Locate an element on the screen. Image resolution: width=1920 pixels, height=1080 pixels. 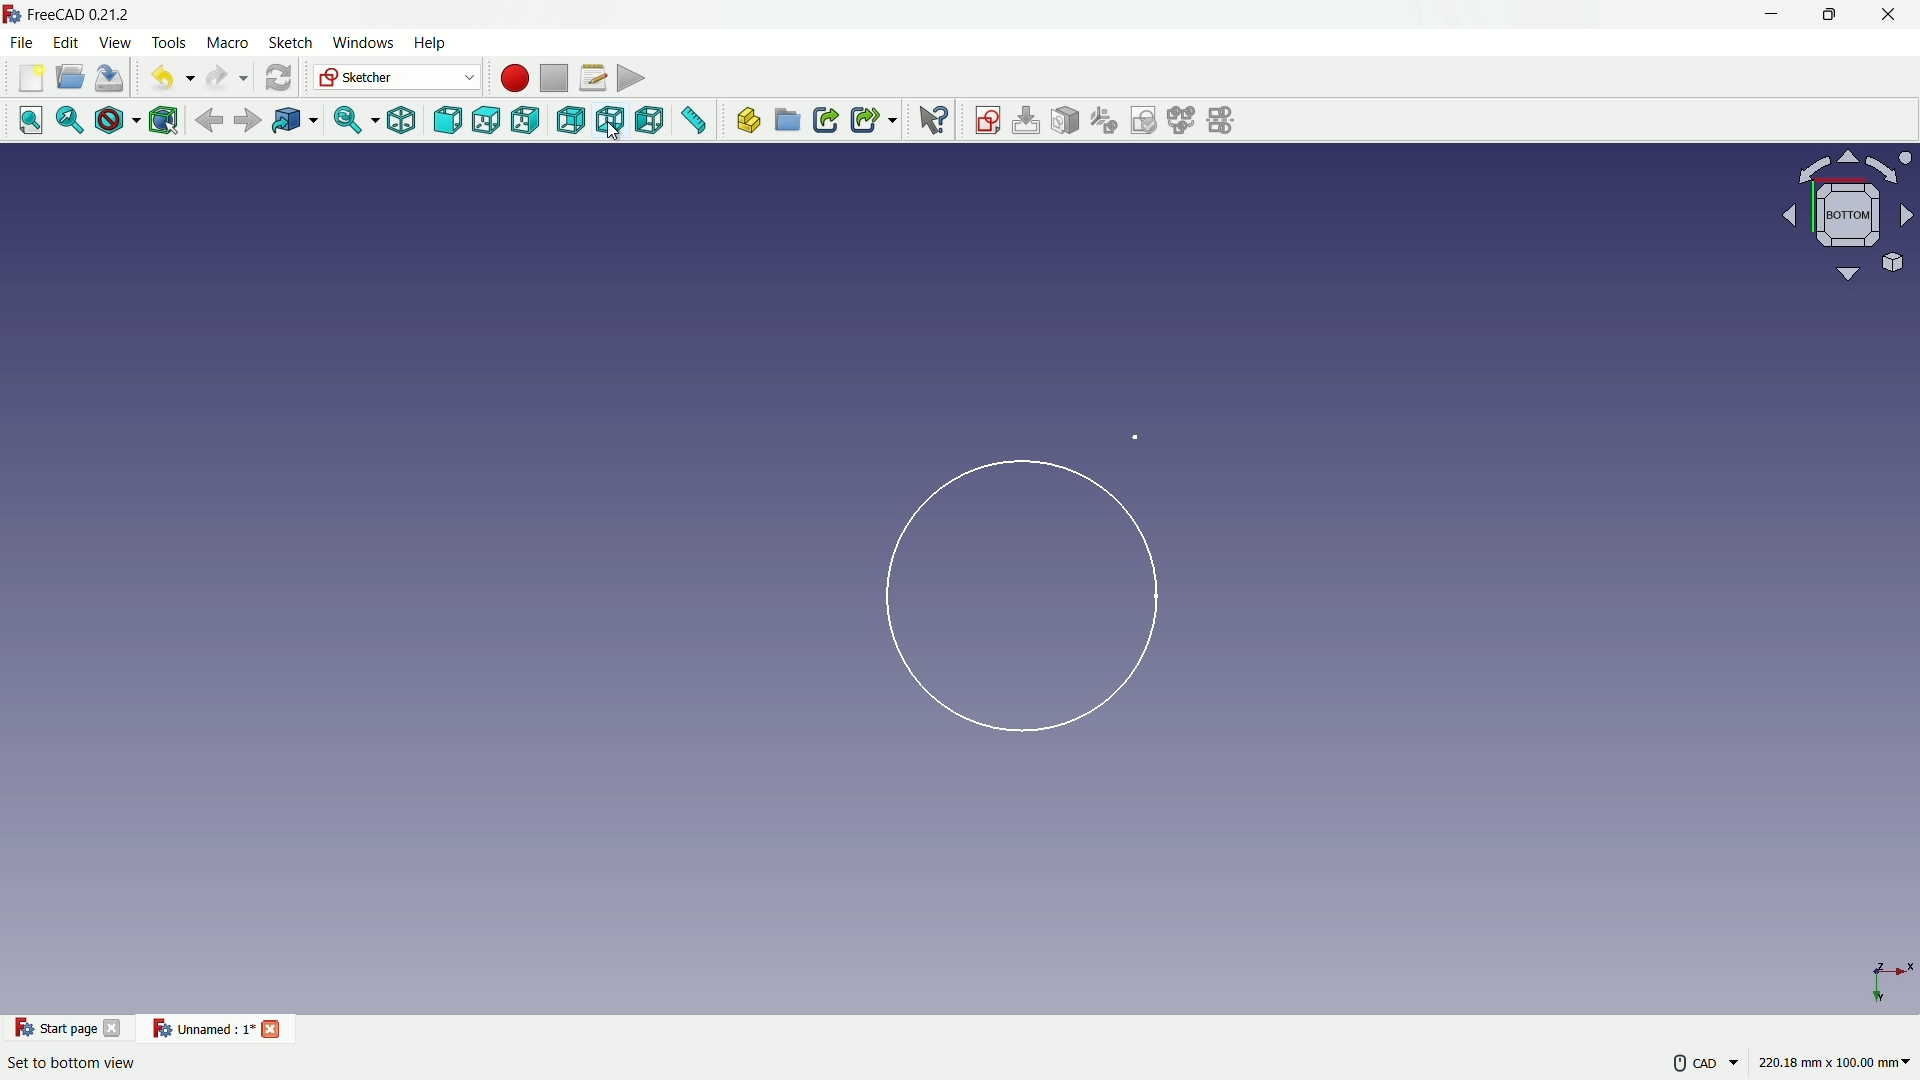
map sketch to face is located at coordinates (1067, 121).